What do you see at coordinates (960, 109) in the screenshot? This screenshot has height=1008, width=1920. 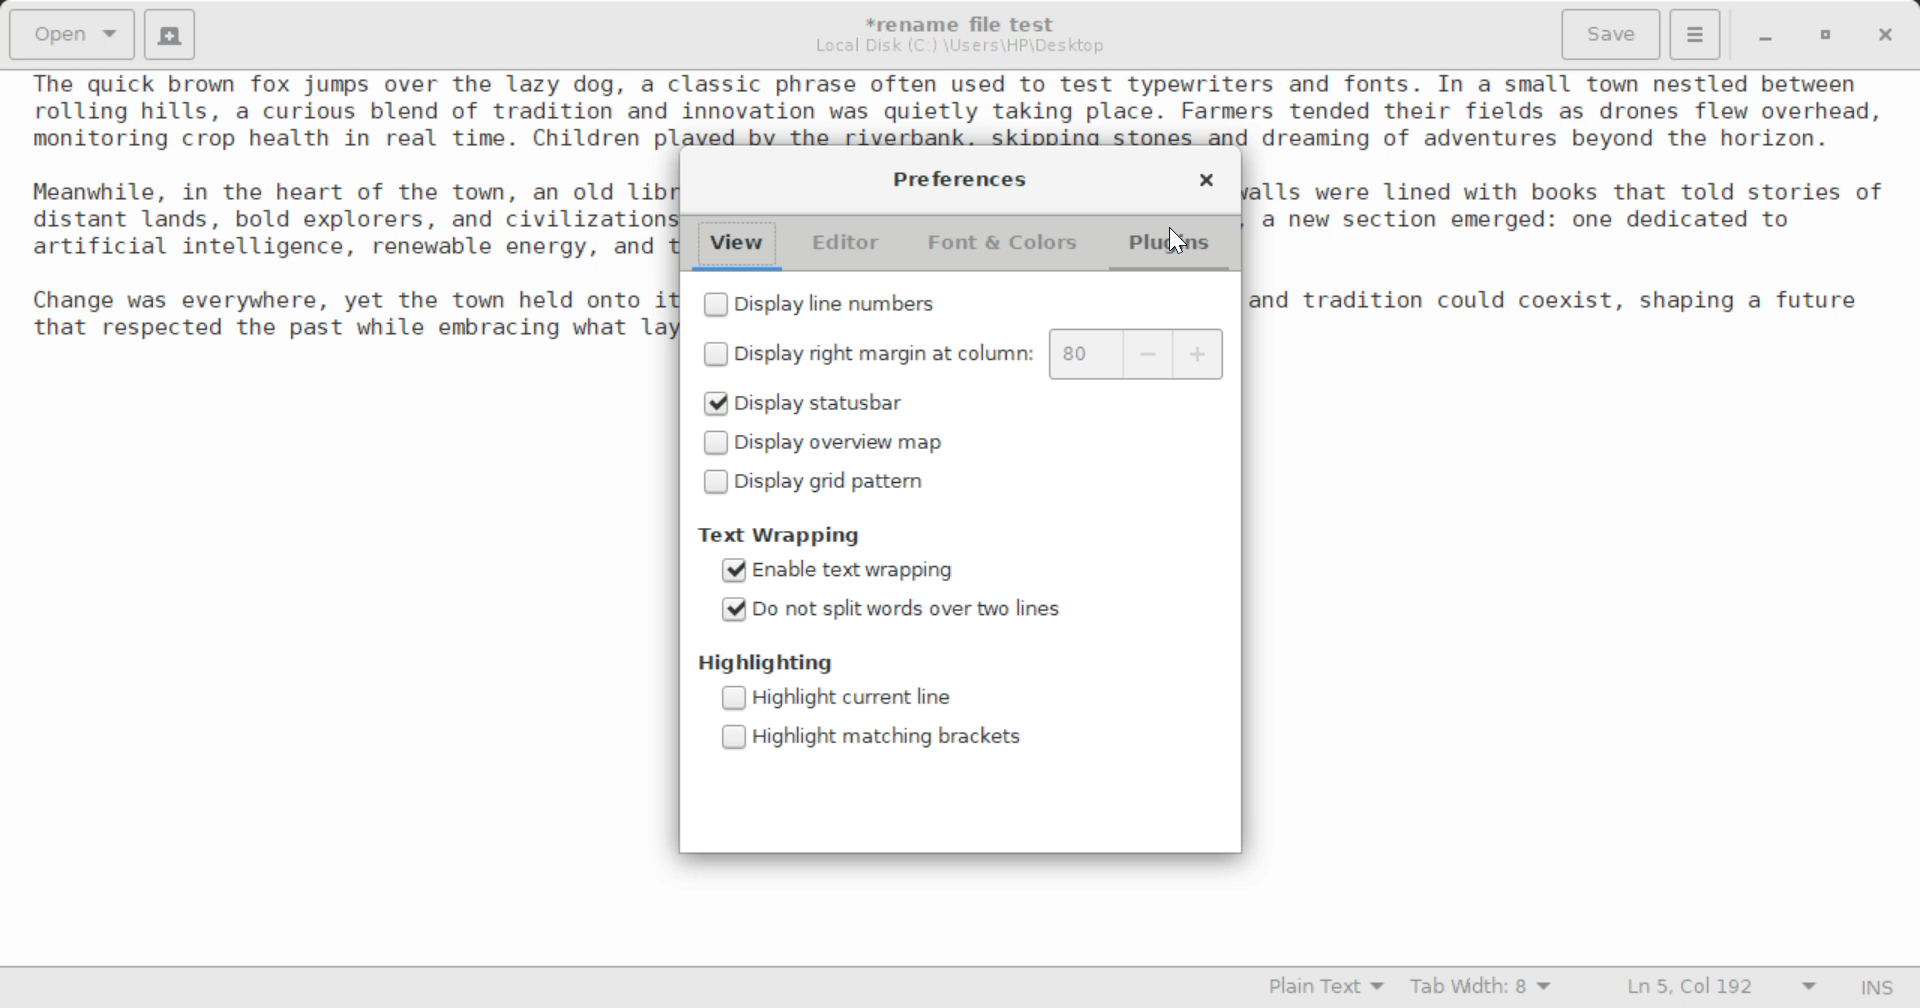 I see `Sample text about a charming town` at bounding box center [960, 109].